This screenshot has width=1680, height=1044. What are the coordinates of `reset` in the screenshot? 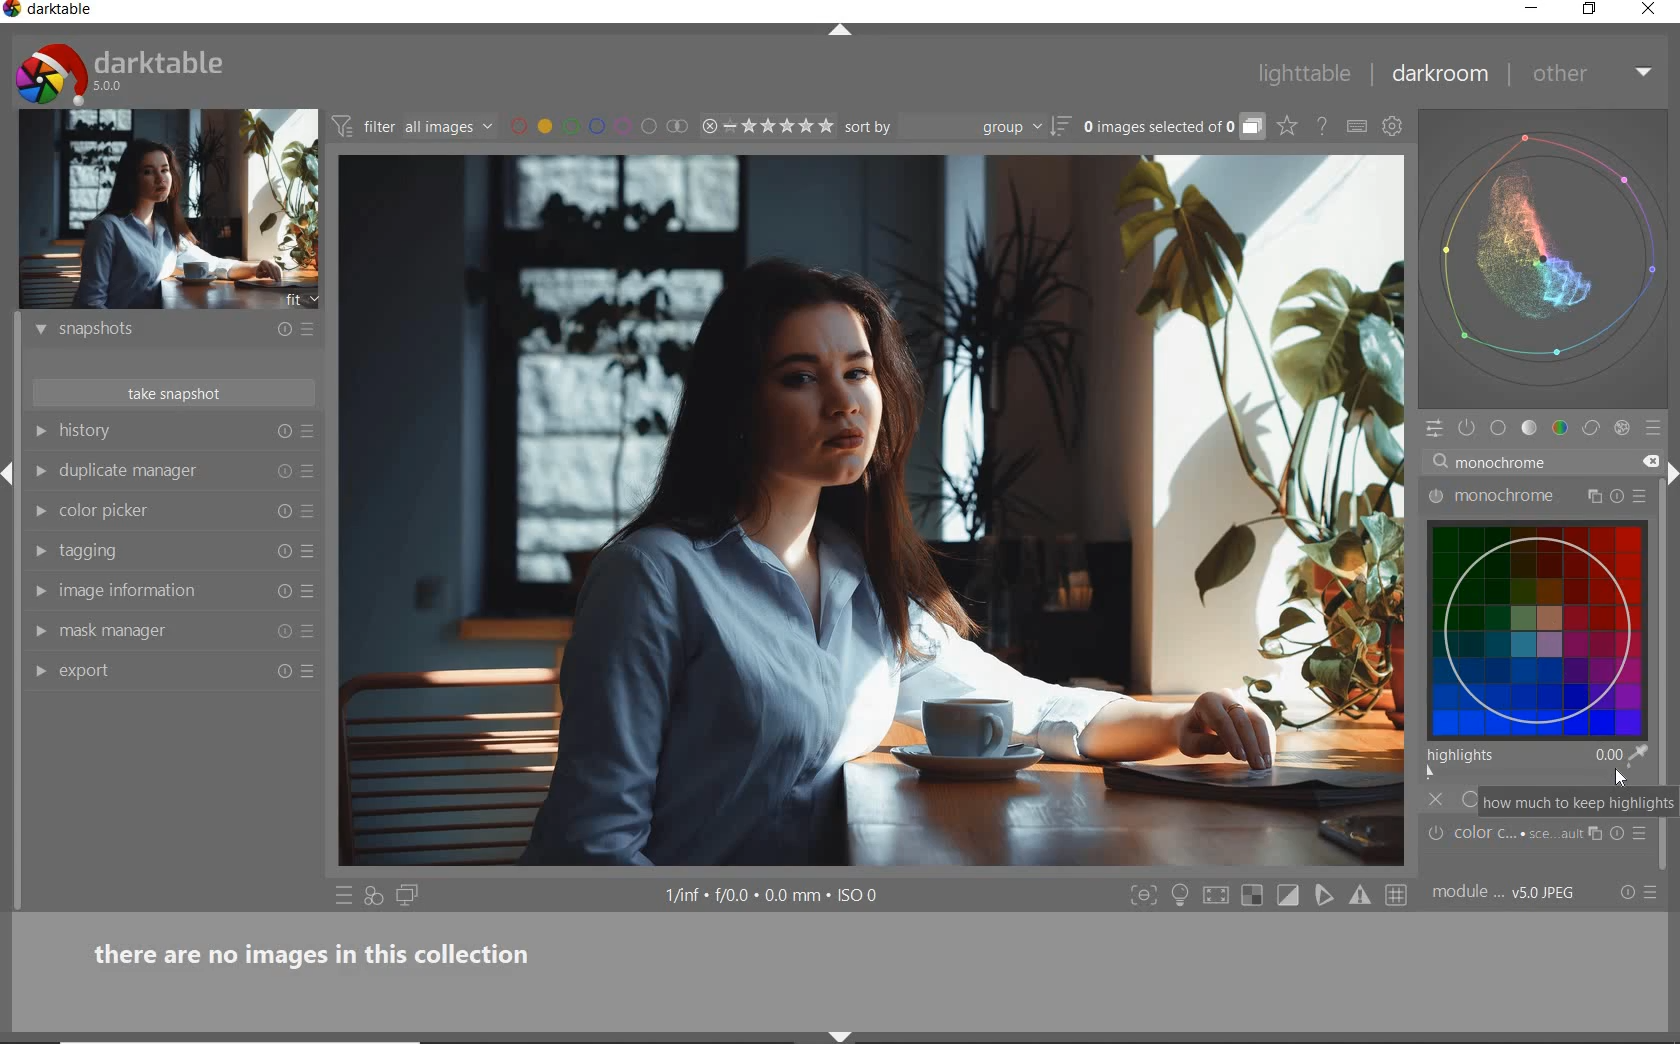 It's located at (279, 332).